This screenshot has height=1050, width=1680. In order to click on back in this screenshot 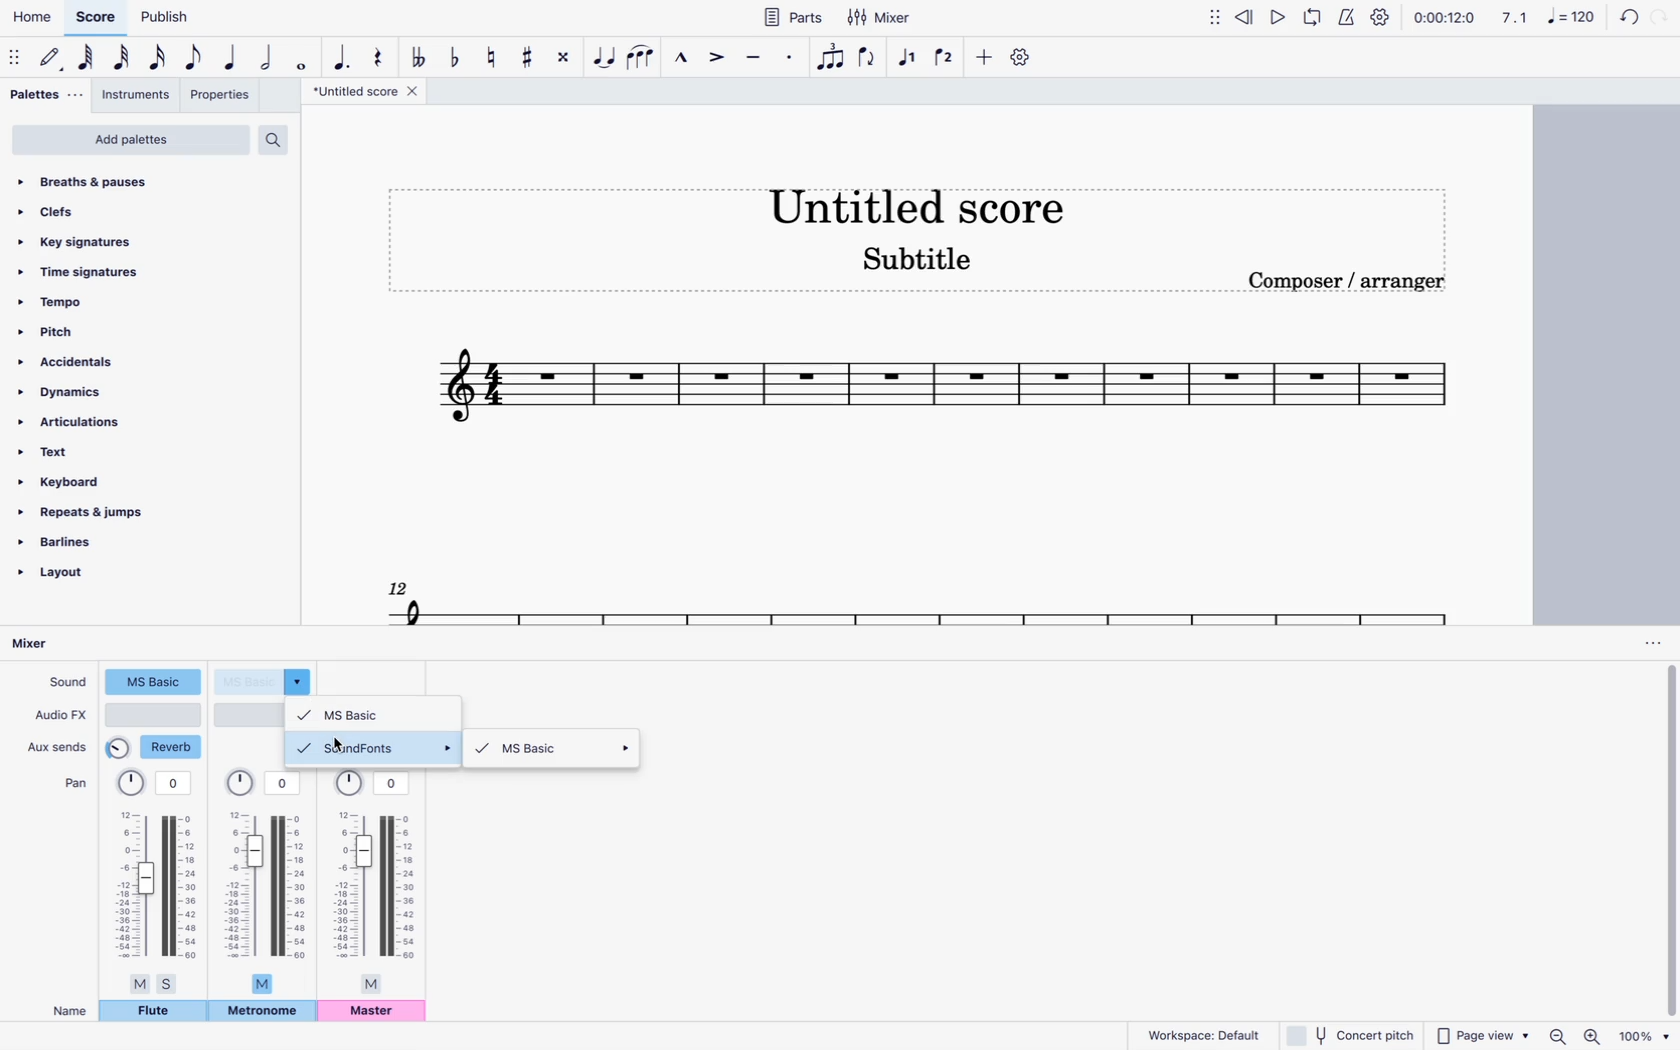, I will do `click(1624, 17)`.